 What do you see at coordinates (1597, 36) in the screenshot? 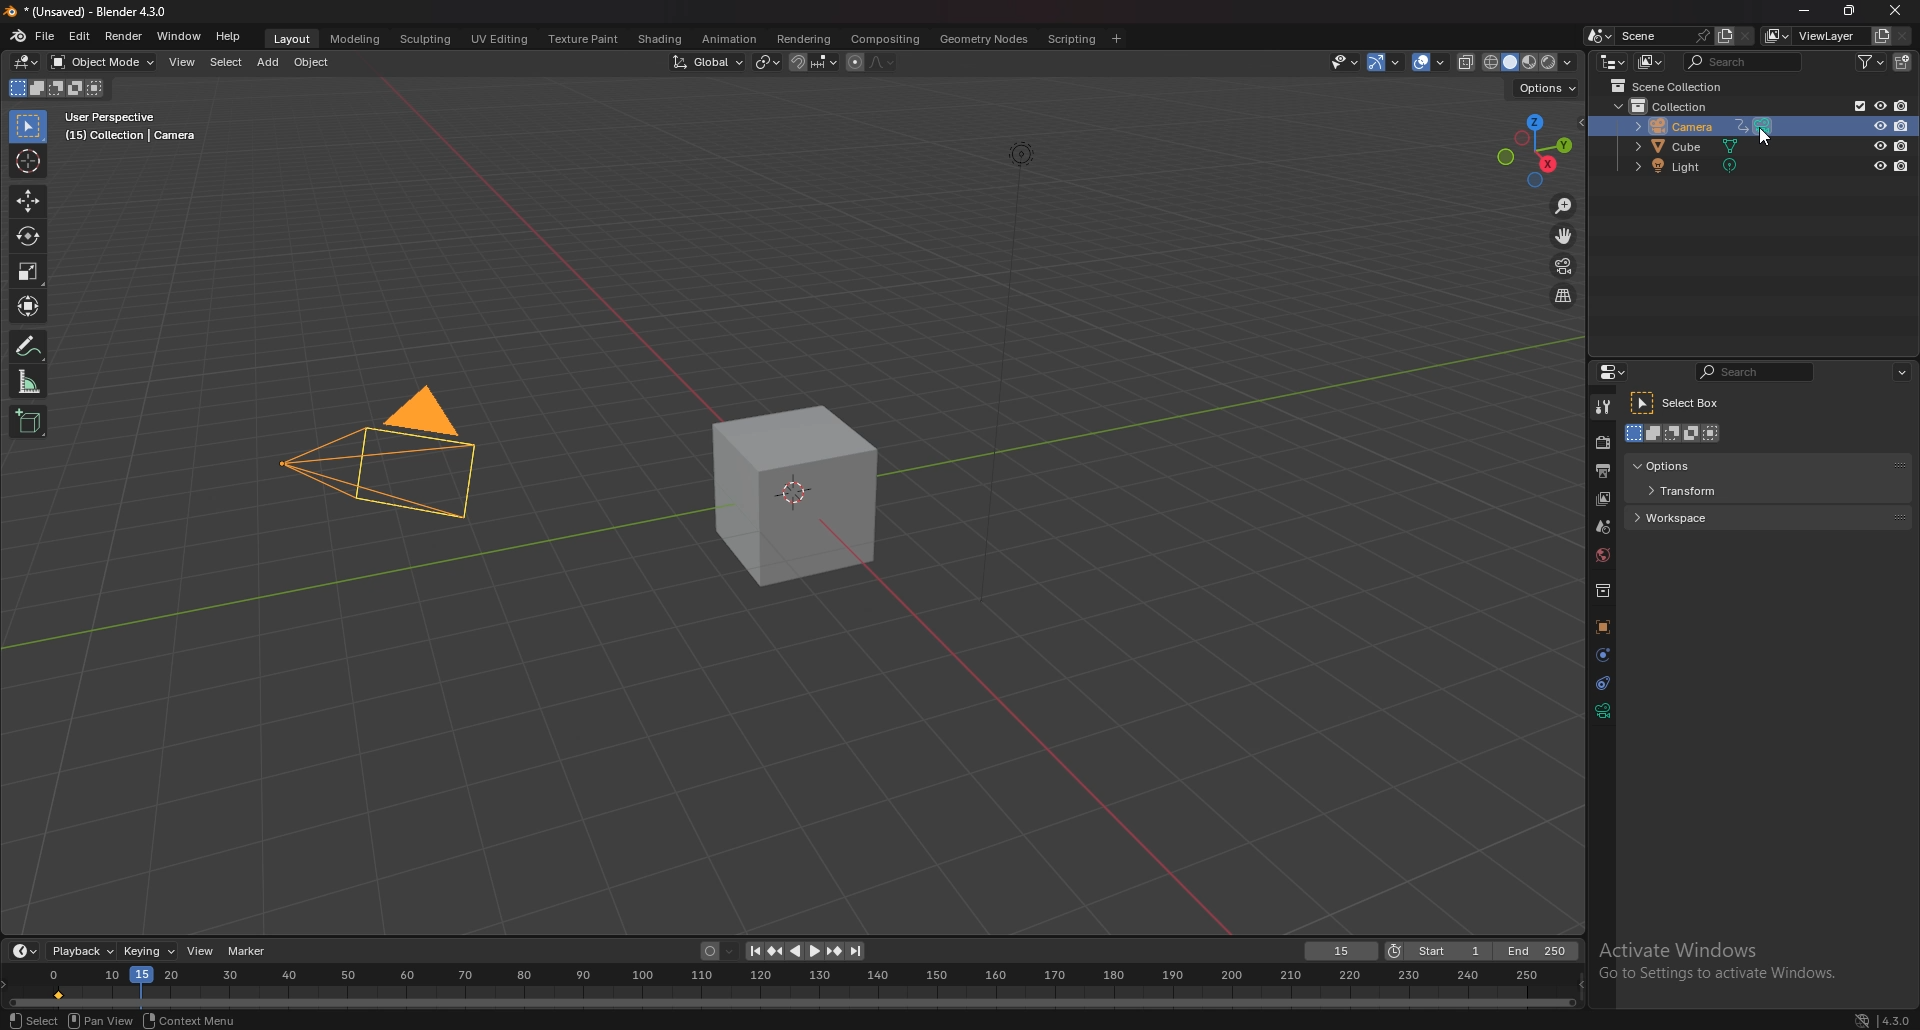
I see `browse scene` at bounding box center [1597, 36].